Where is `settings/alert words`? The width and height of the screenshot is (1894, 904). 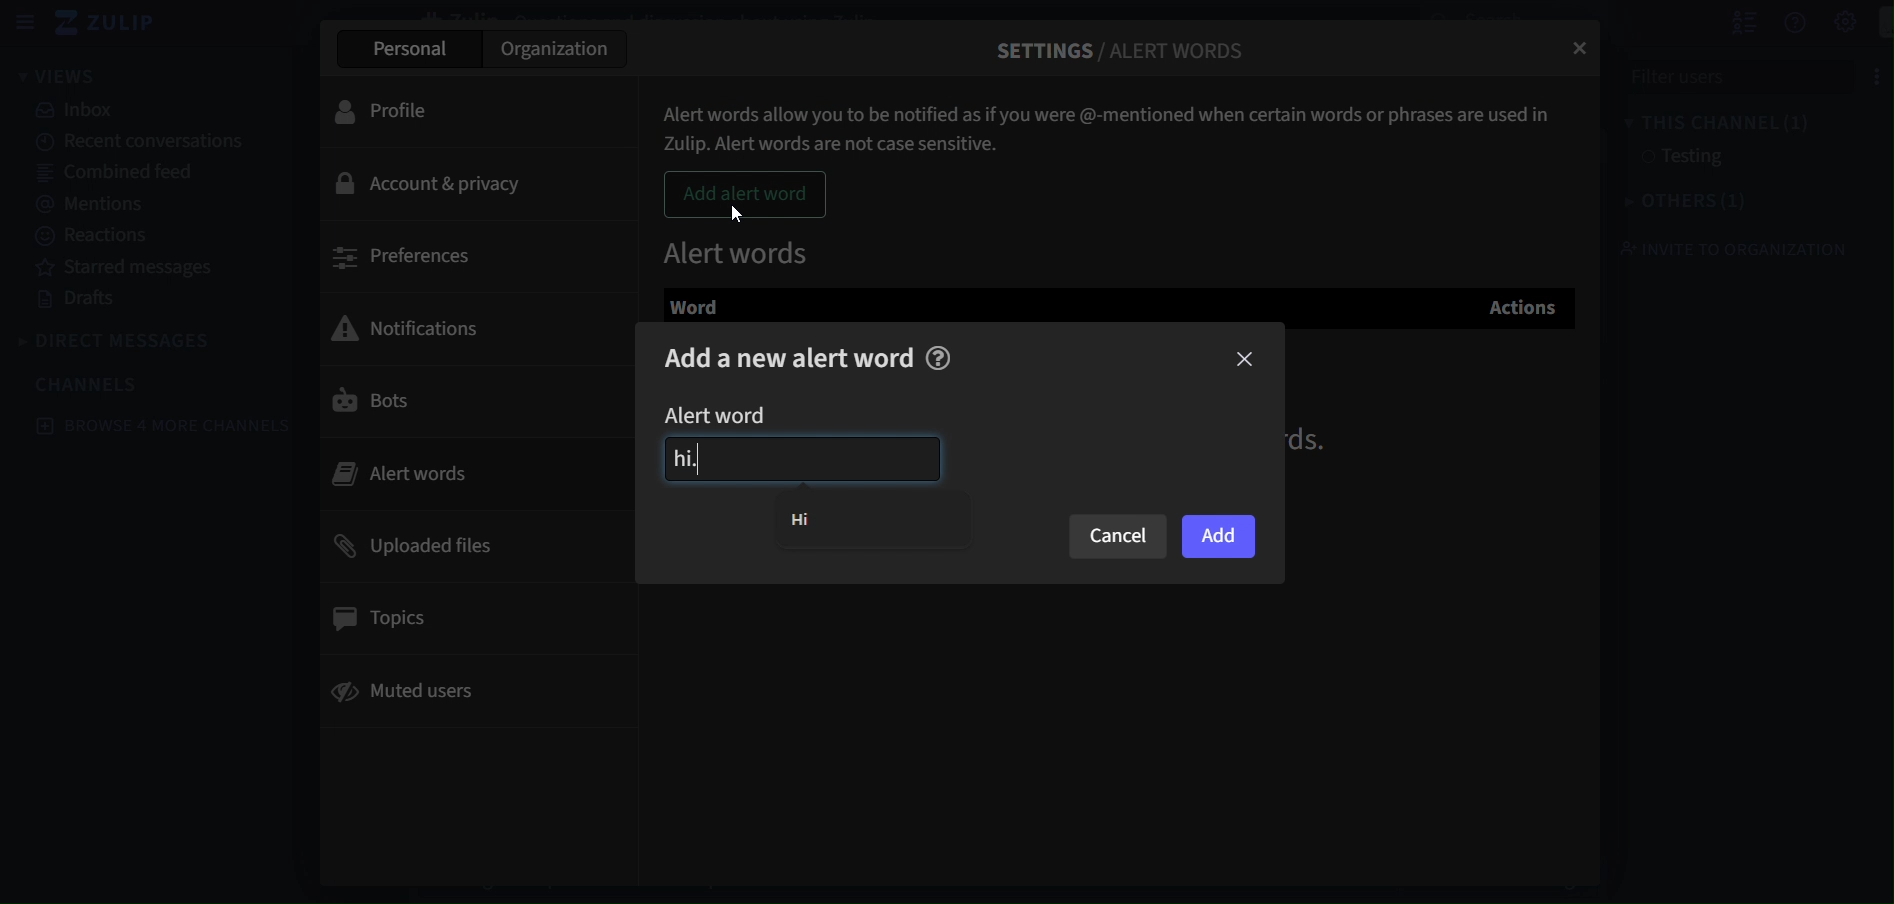 settings/alert words is located at coordinates (1123, 43).